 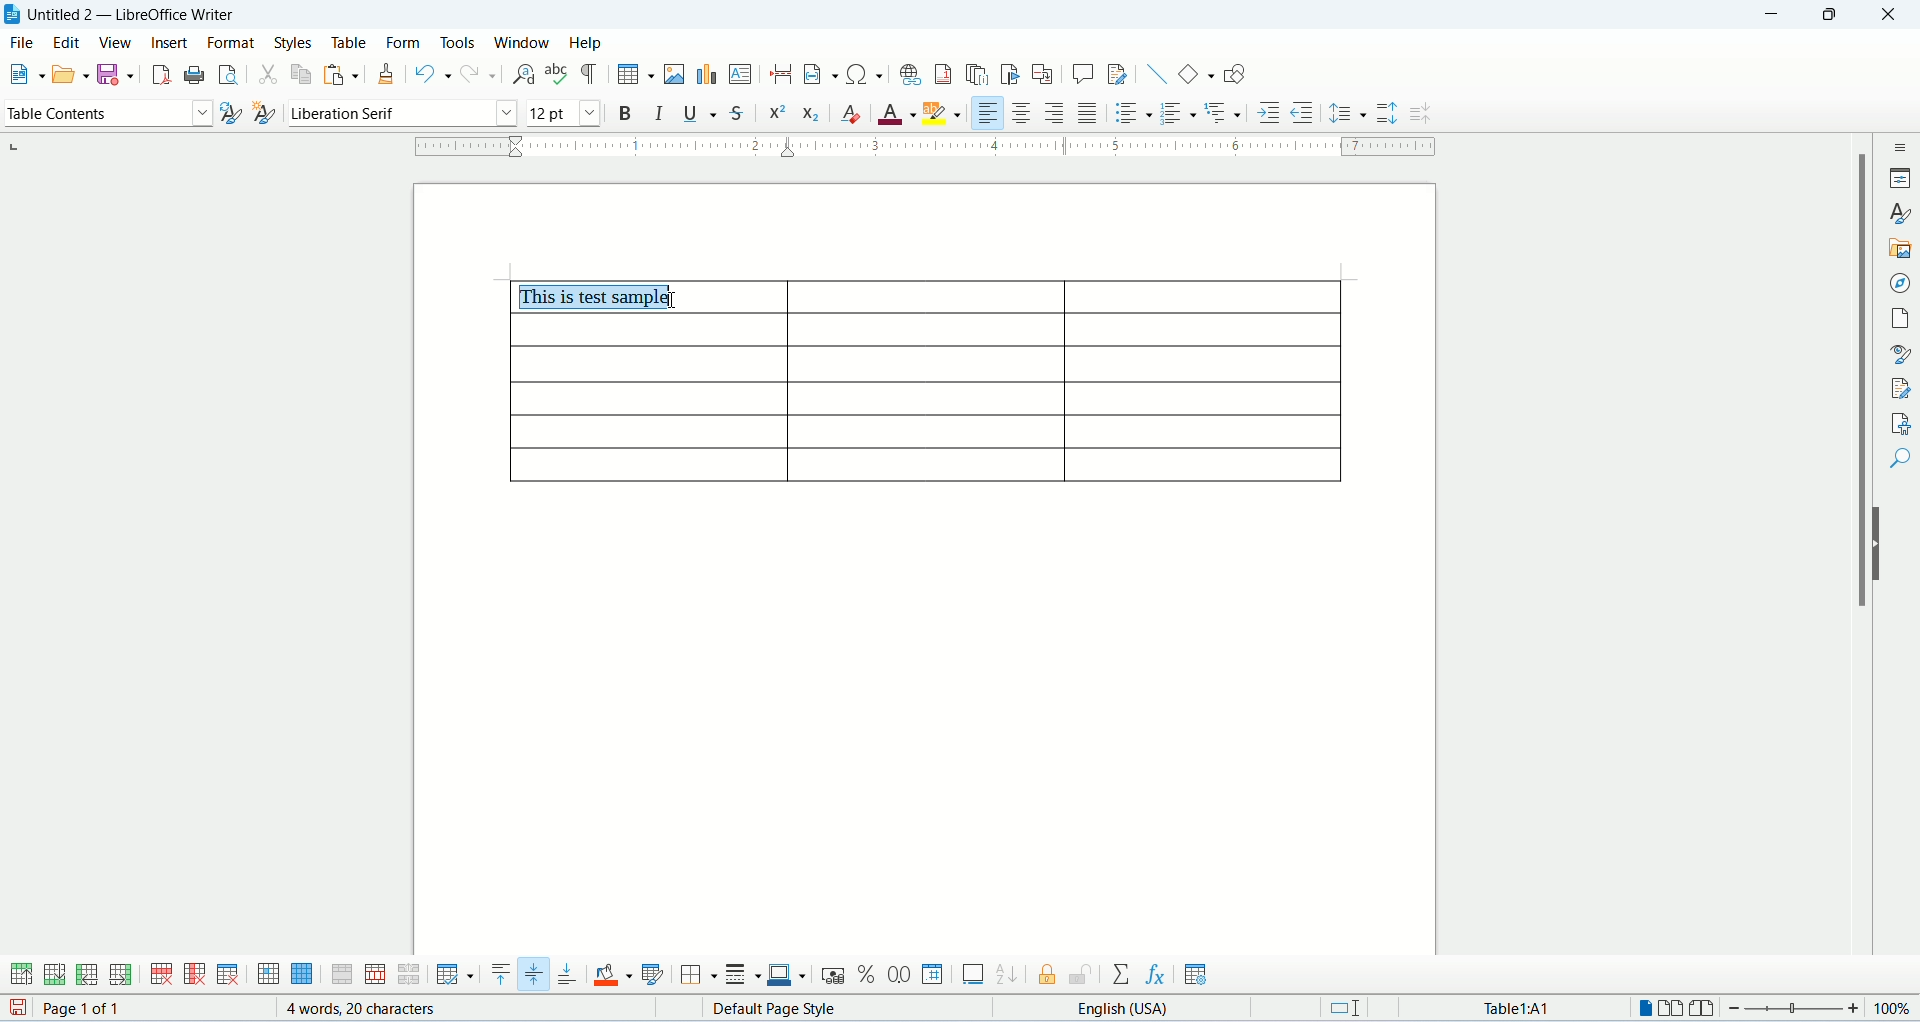 What do you see at coordinates (629, 114) in the screenshot?
I see `bold` at bounding box center [629, 114].